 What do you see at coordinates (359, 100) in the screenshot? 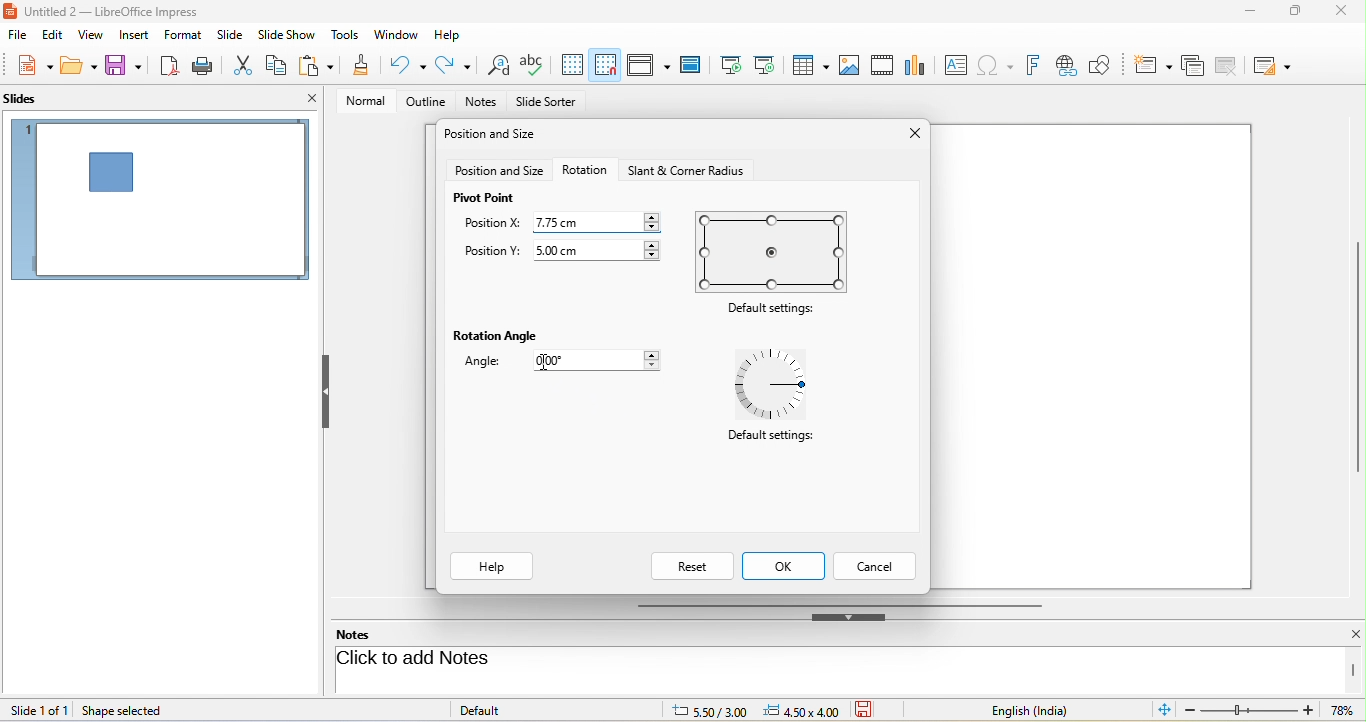
I see `normal` at bounding box center [359, 100].